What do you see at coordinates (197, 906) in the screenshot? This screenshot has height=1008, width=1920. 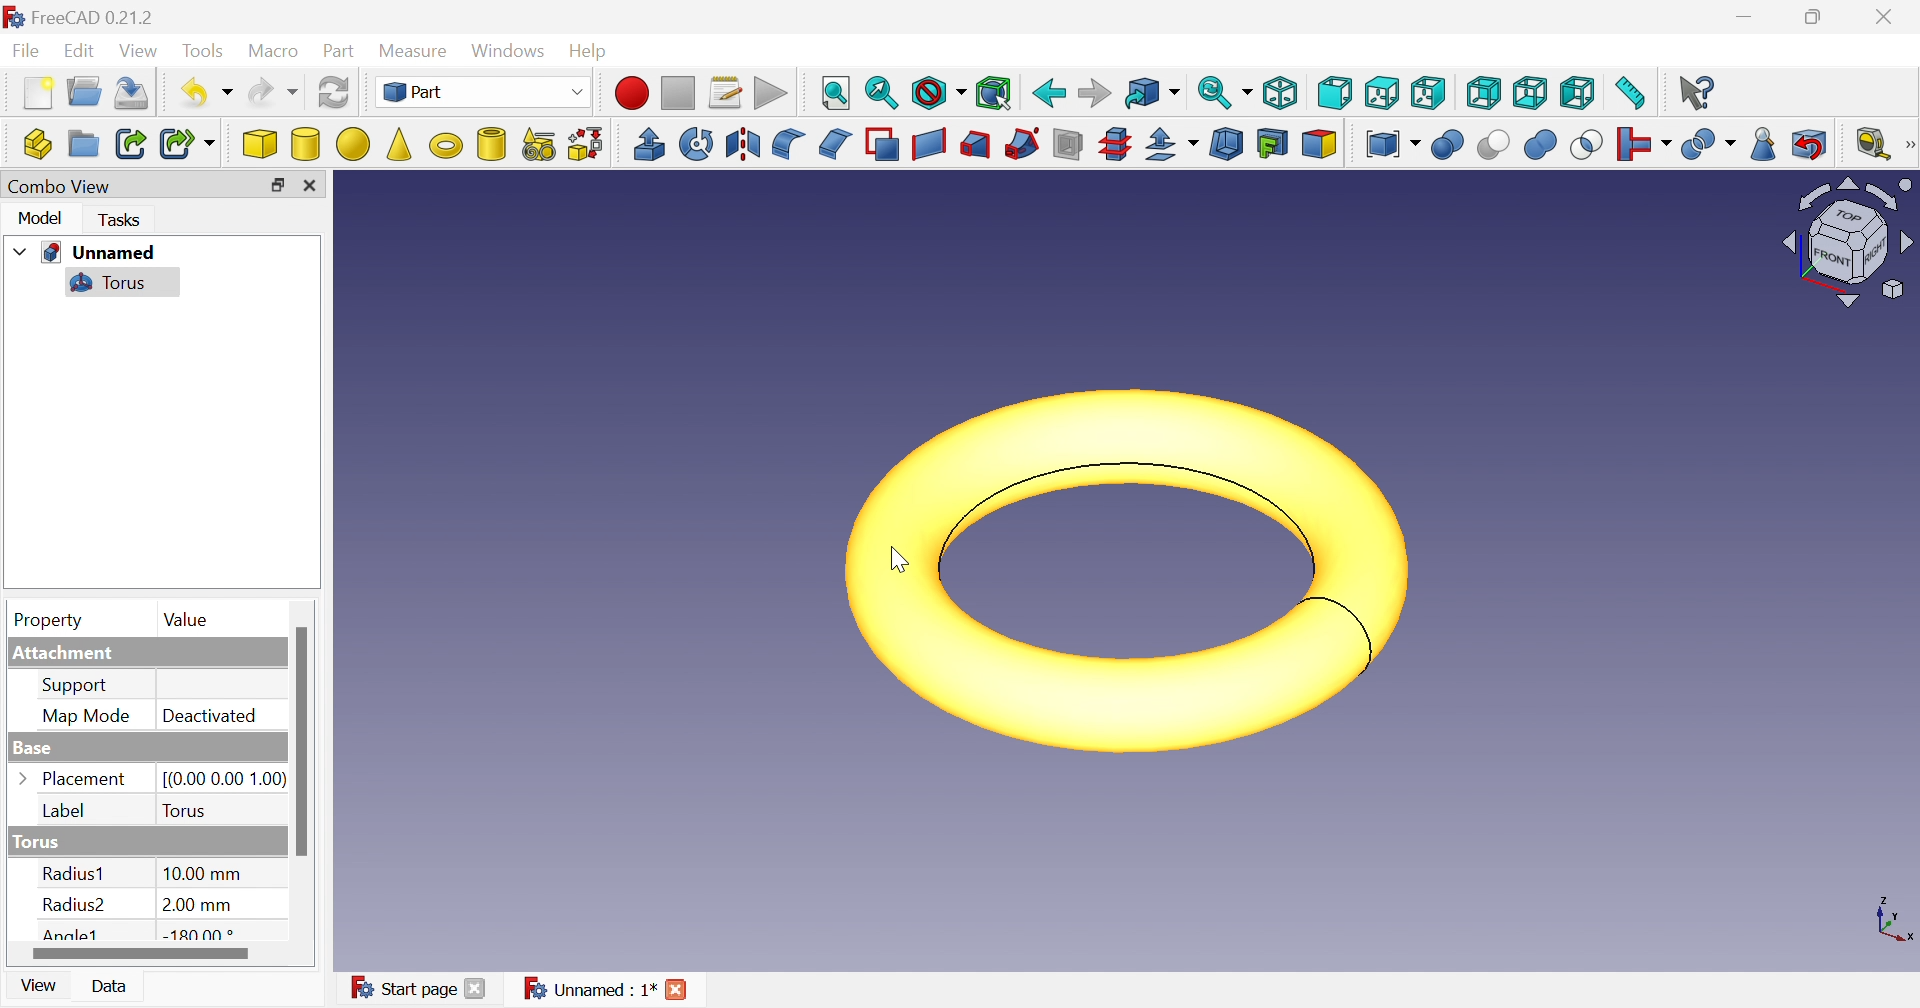 I see `2.00 mm` at bounding box center [197, 906].